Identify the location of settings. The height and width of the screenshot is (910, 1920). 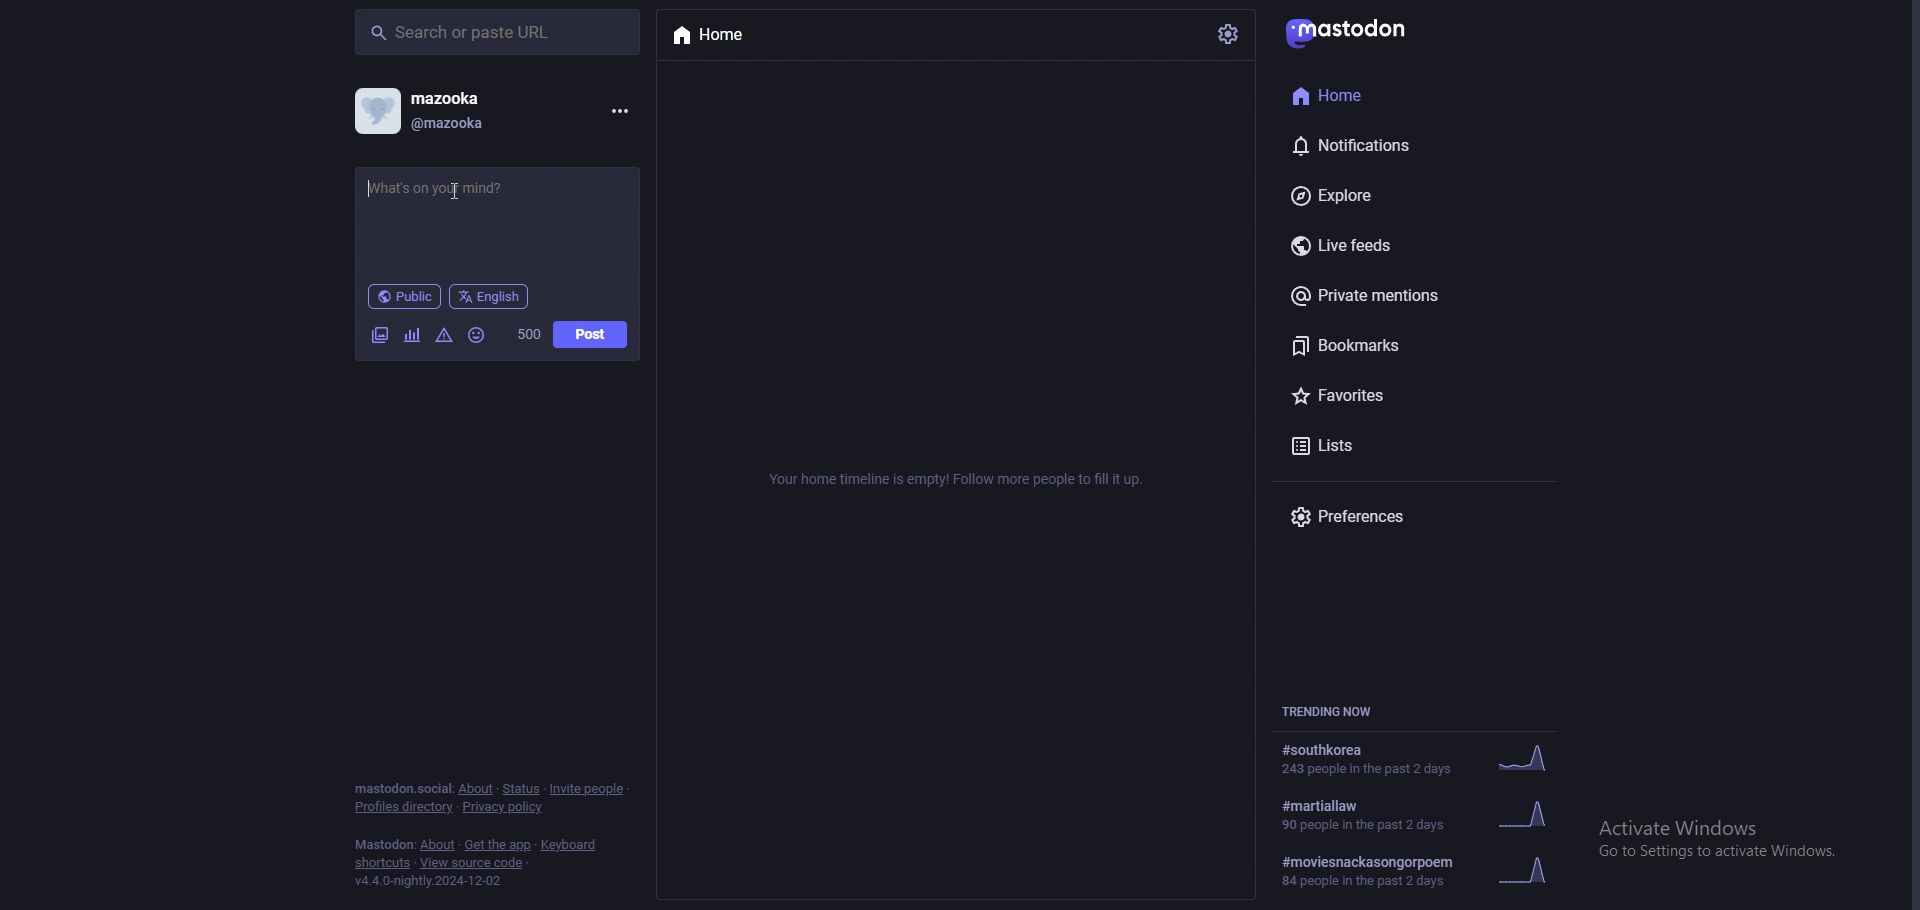
(1226, 36).